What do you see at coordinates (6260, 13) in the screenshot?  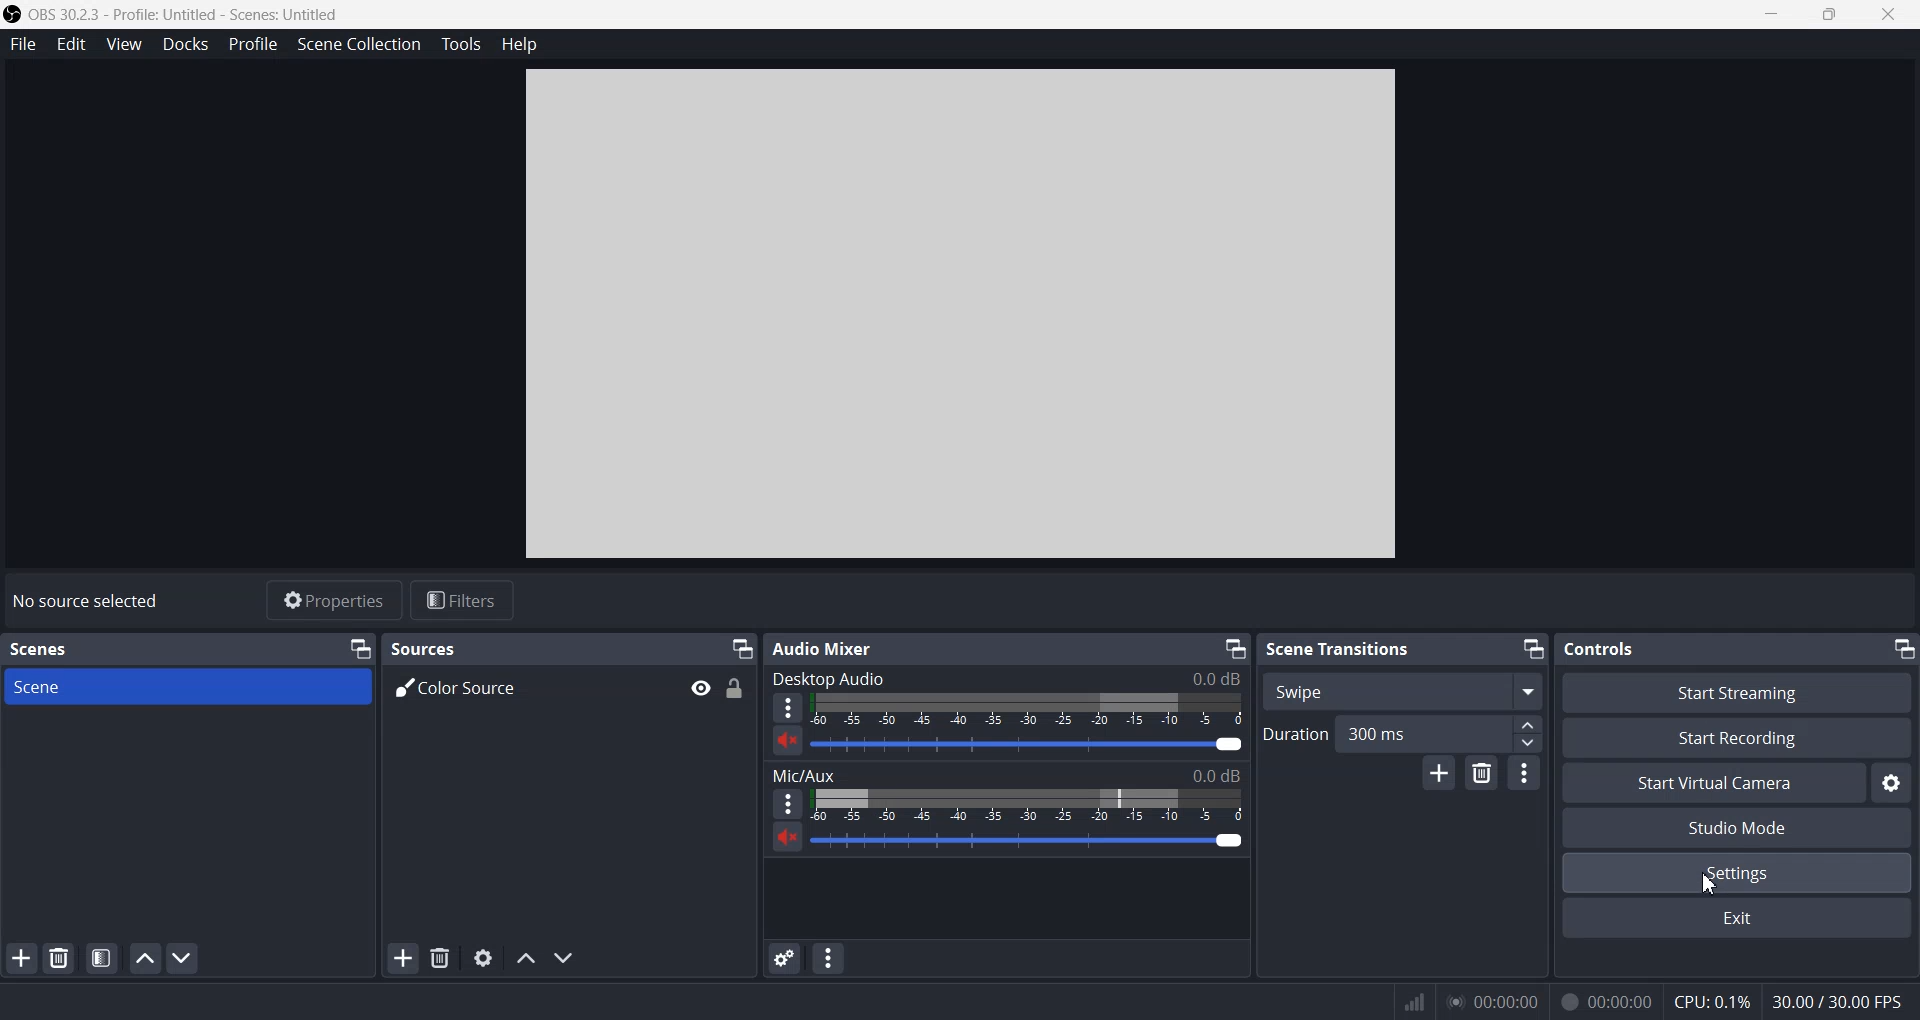 I see `Maximize` at bounding box center [6260, 13].